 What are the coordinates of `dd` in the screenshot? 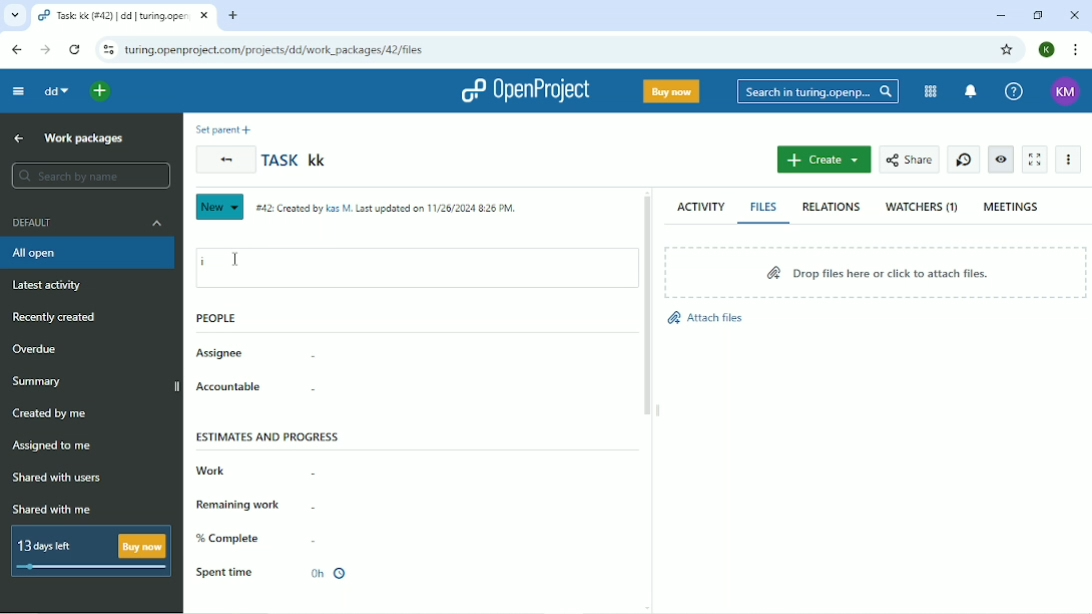 It's located at (58, 91).